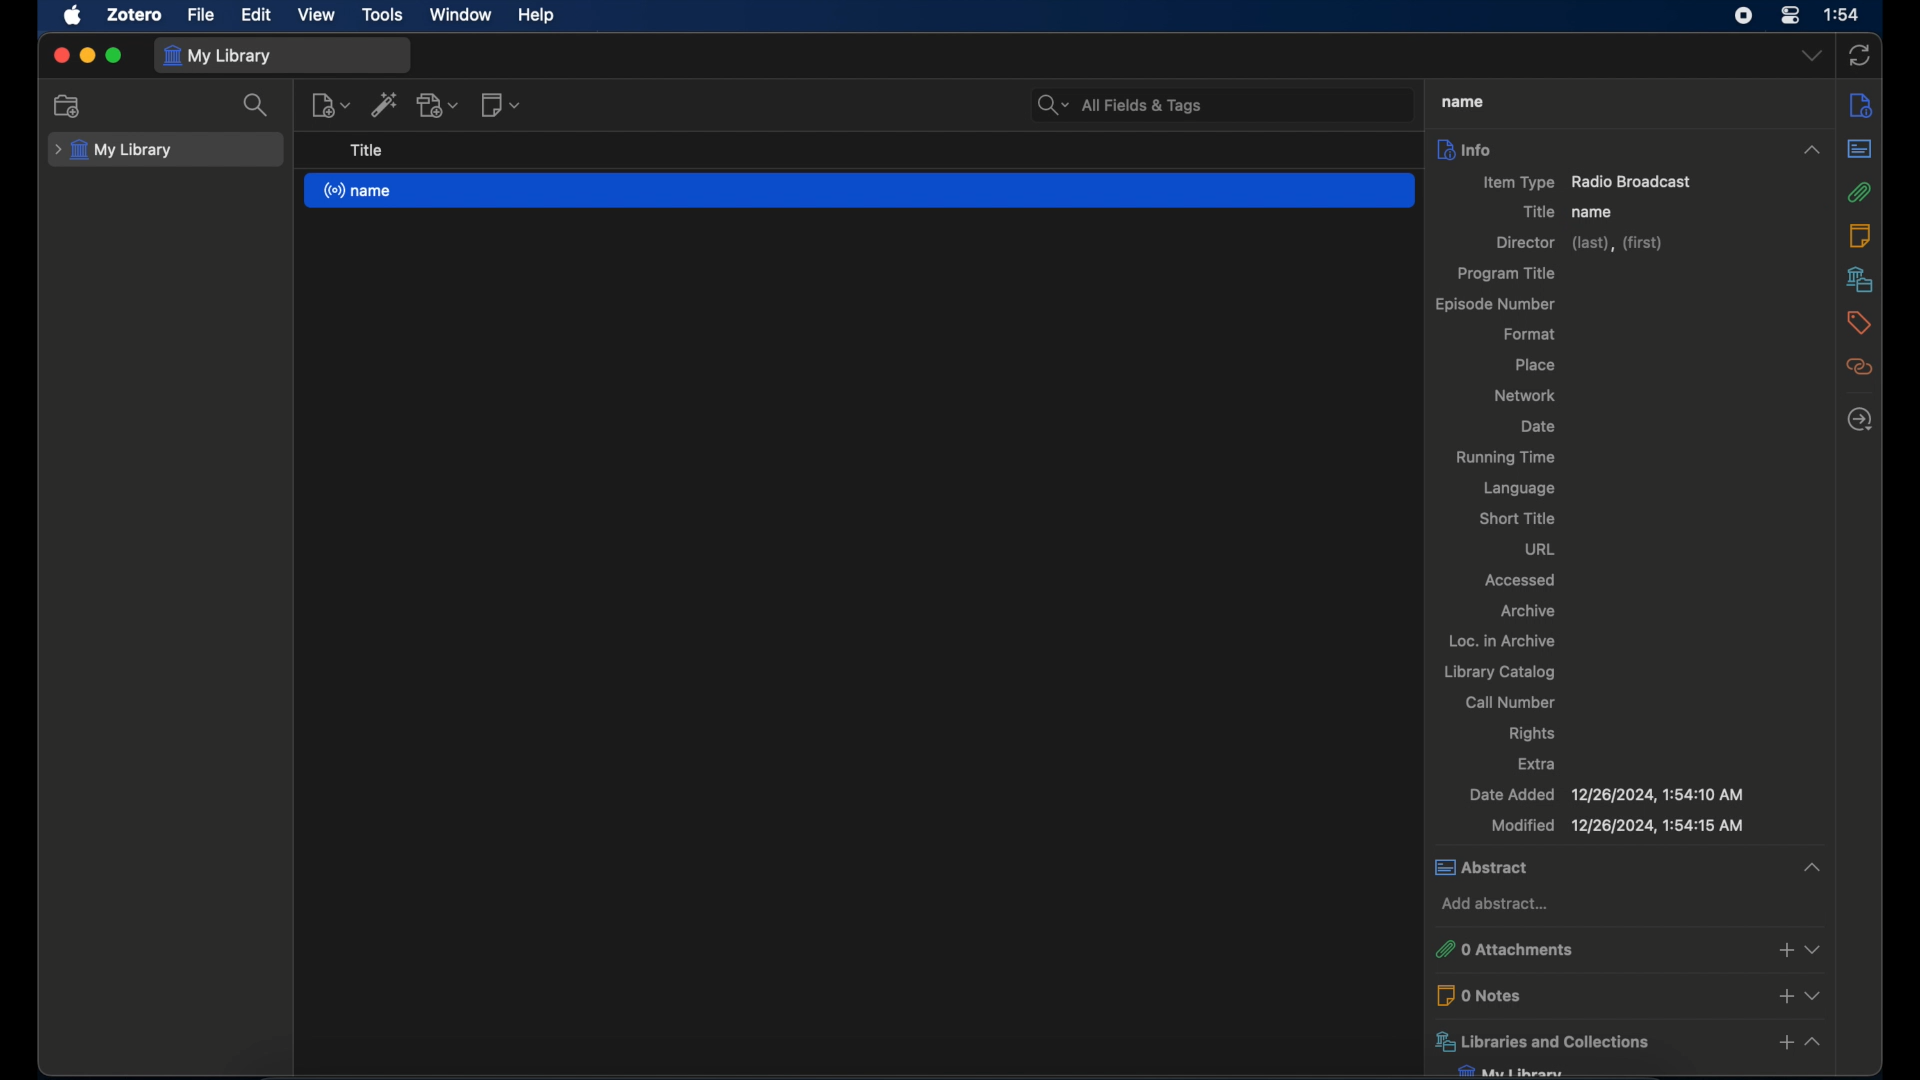  Describe the element at coordinates (1844, 16) in the screenshot. I see `1:54` at that location.